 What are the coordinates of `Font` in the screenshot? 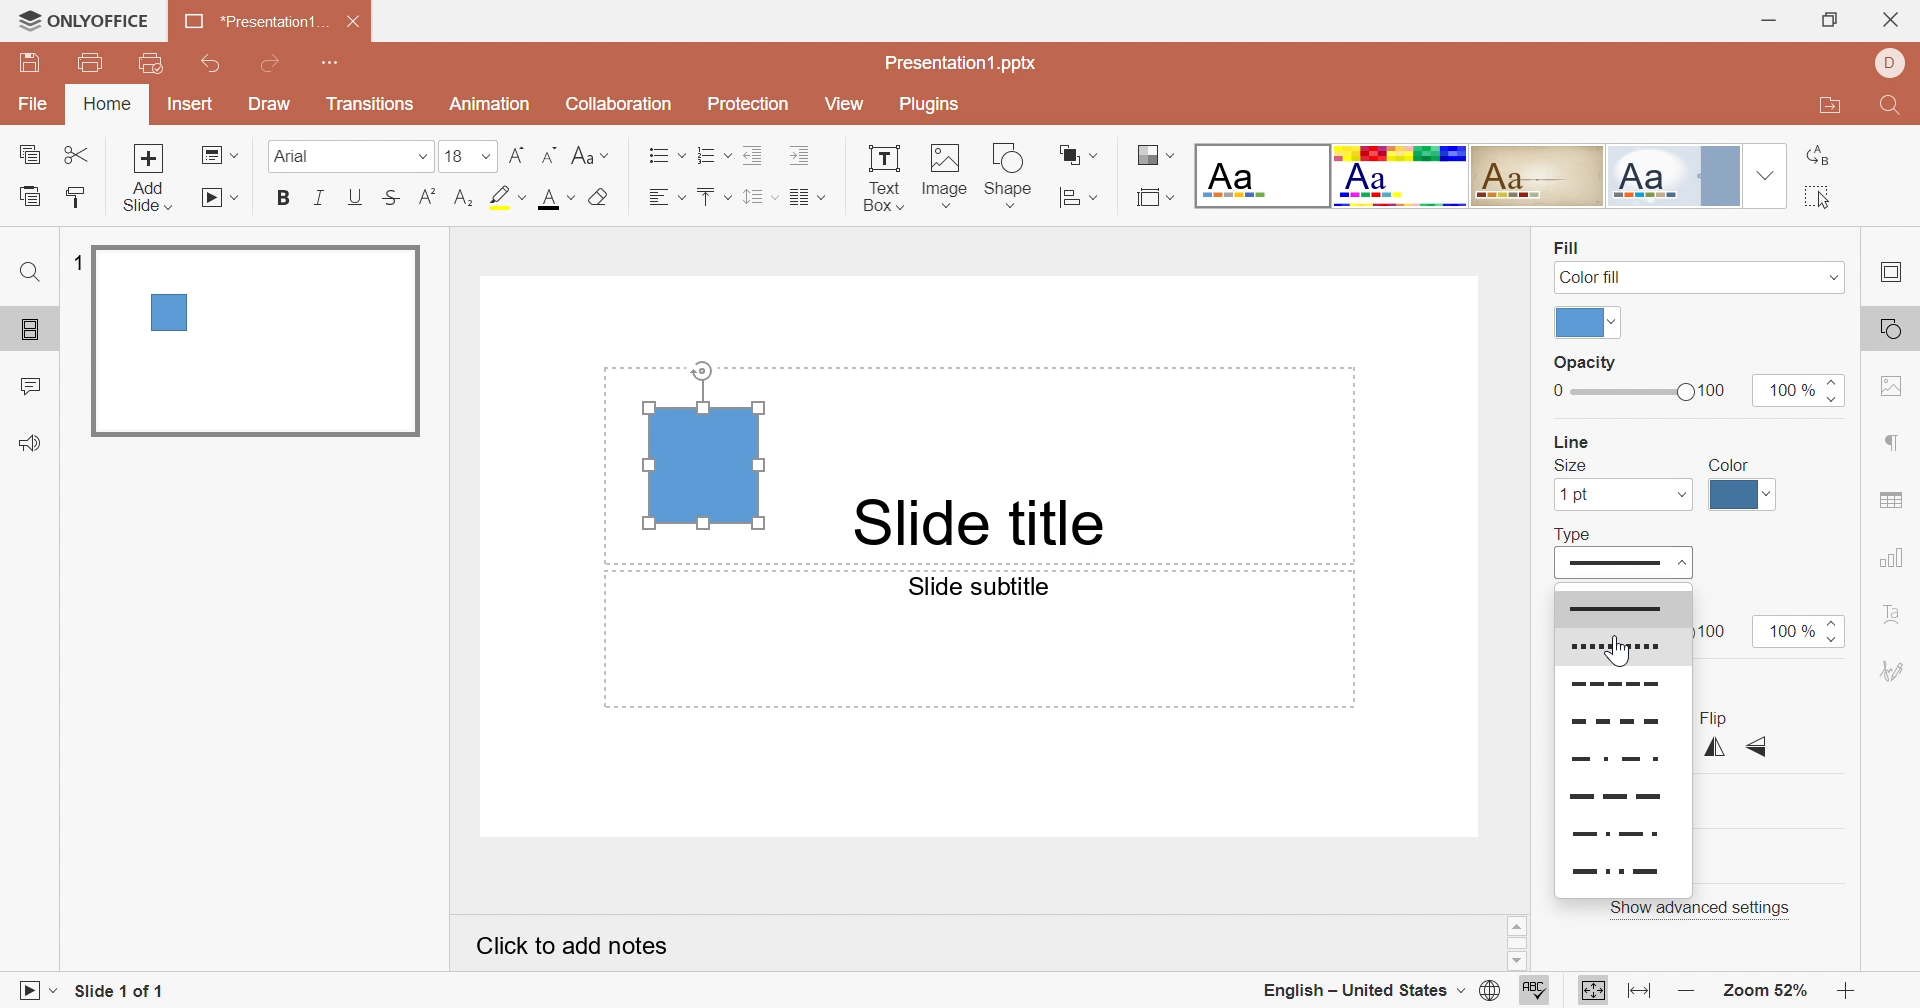 It's located at (350, 153).